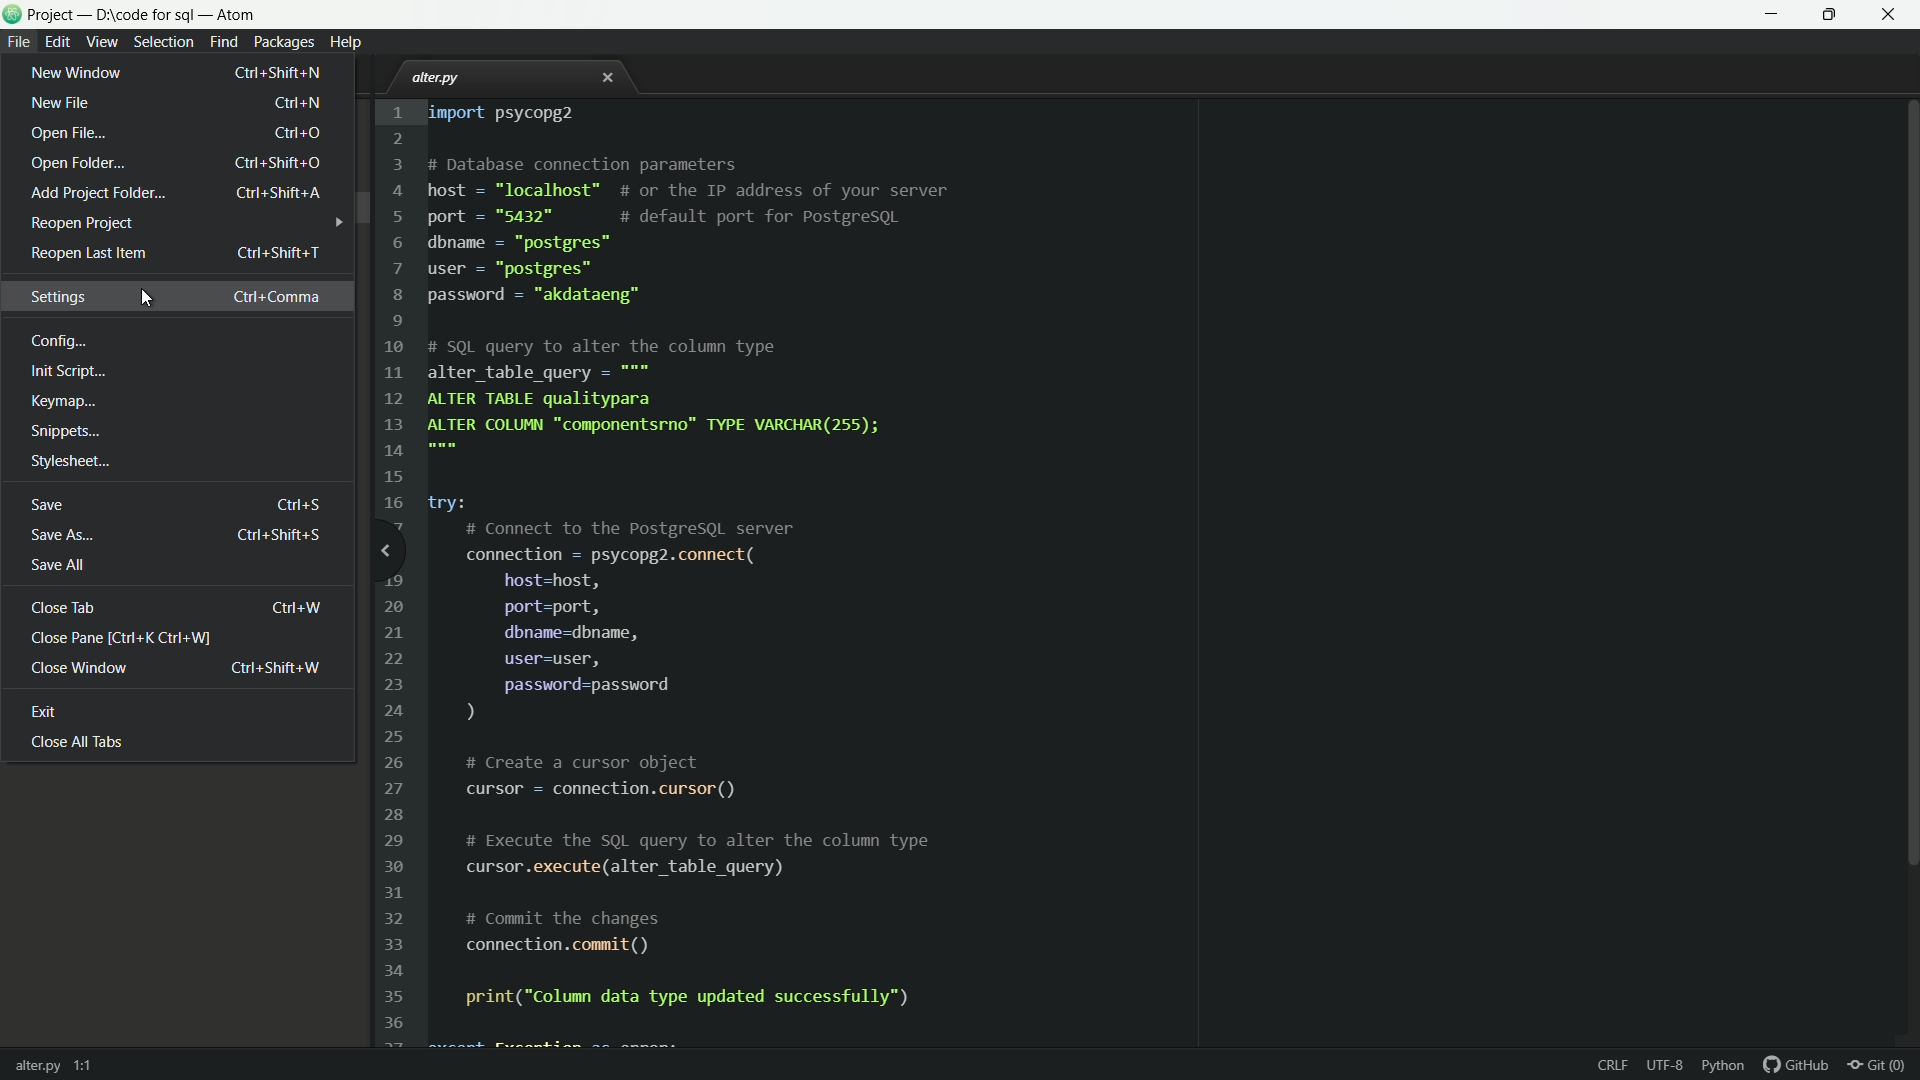 The width and height of the screenshot is (1920, 1080). I want to click on selection menu, so click(164, 42).